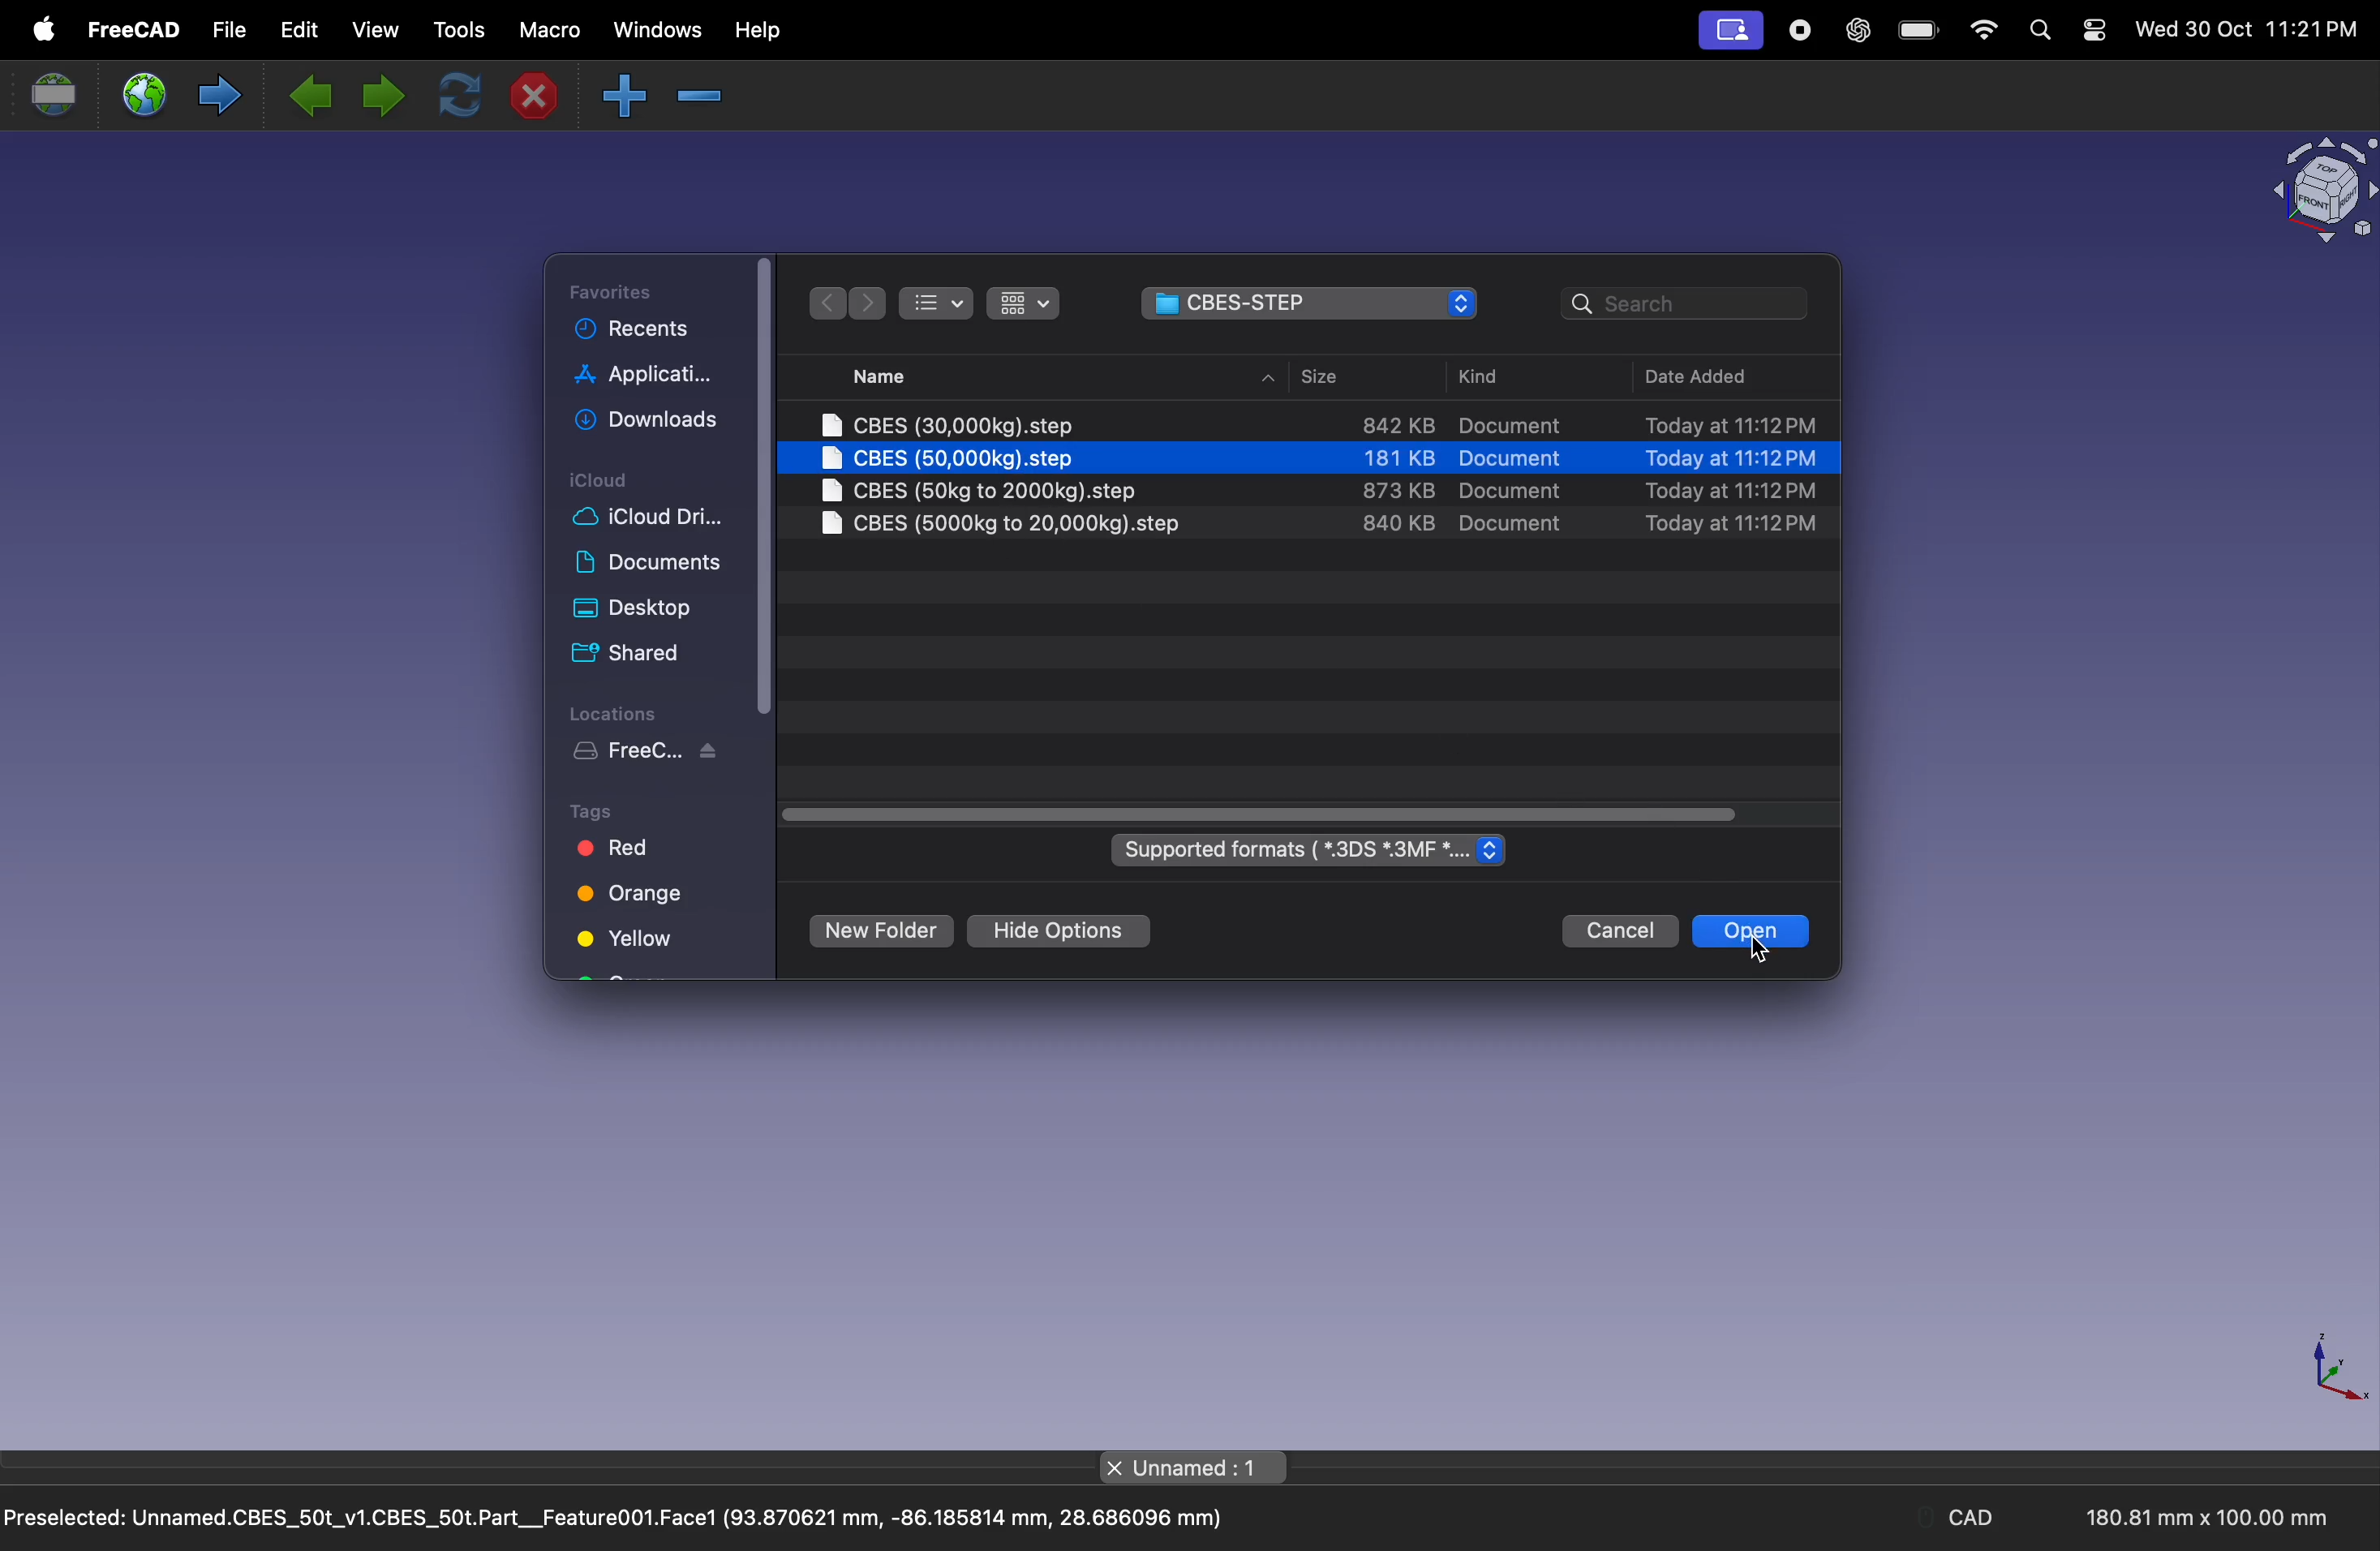 This screenshot has height=1551, width=2380. I want to click on zoom out, so click(622, 96).